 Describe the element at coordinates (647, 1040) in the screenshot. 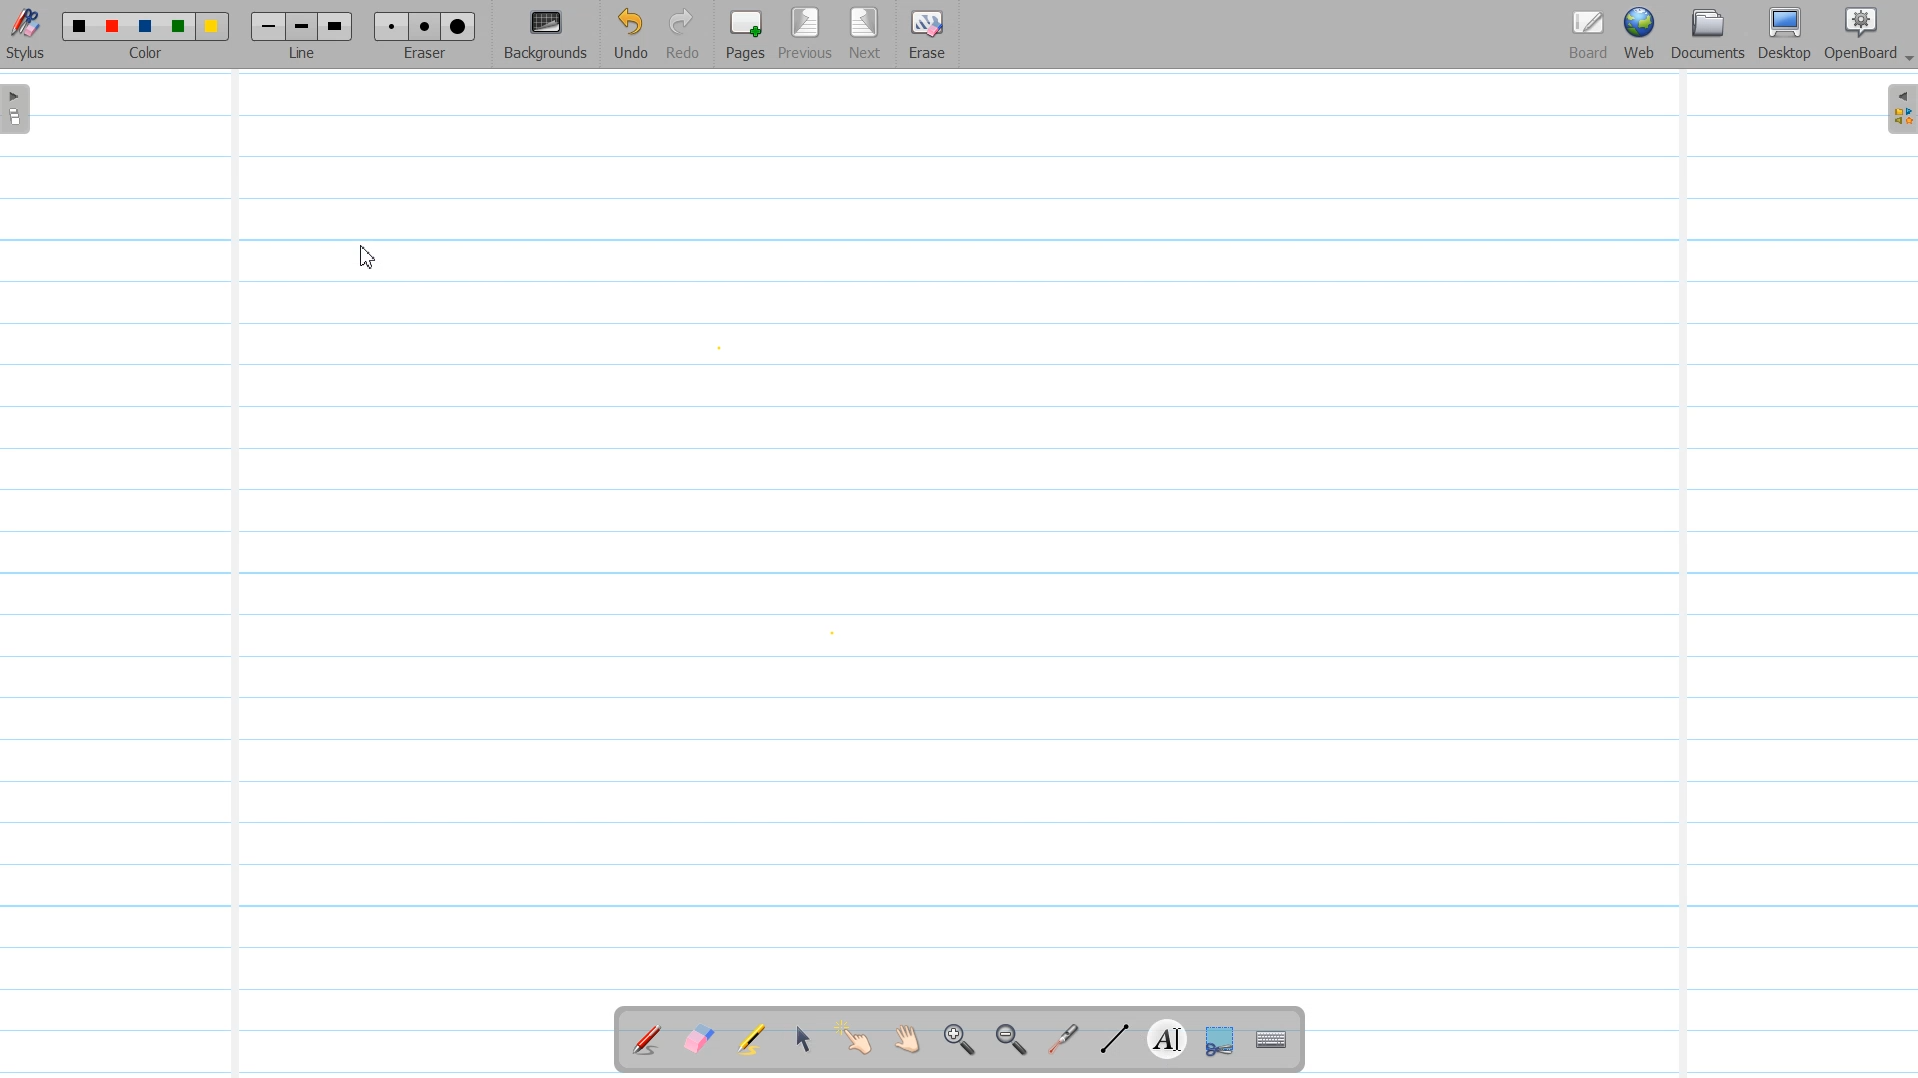

I see `Annotate Document` at that location.